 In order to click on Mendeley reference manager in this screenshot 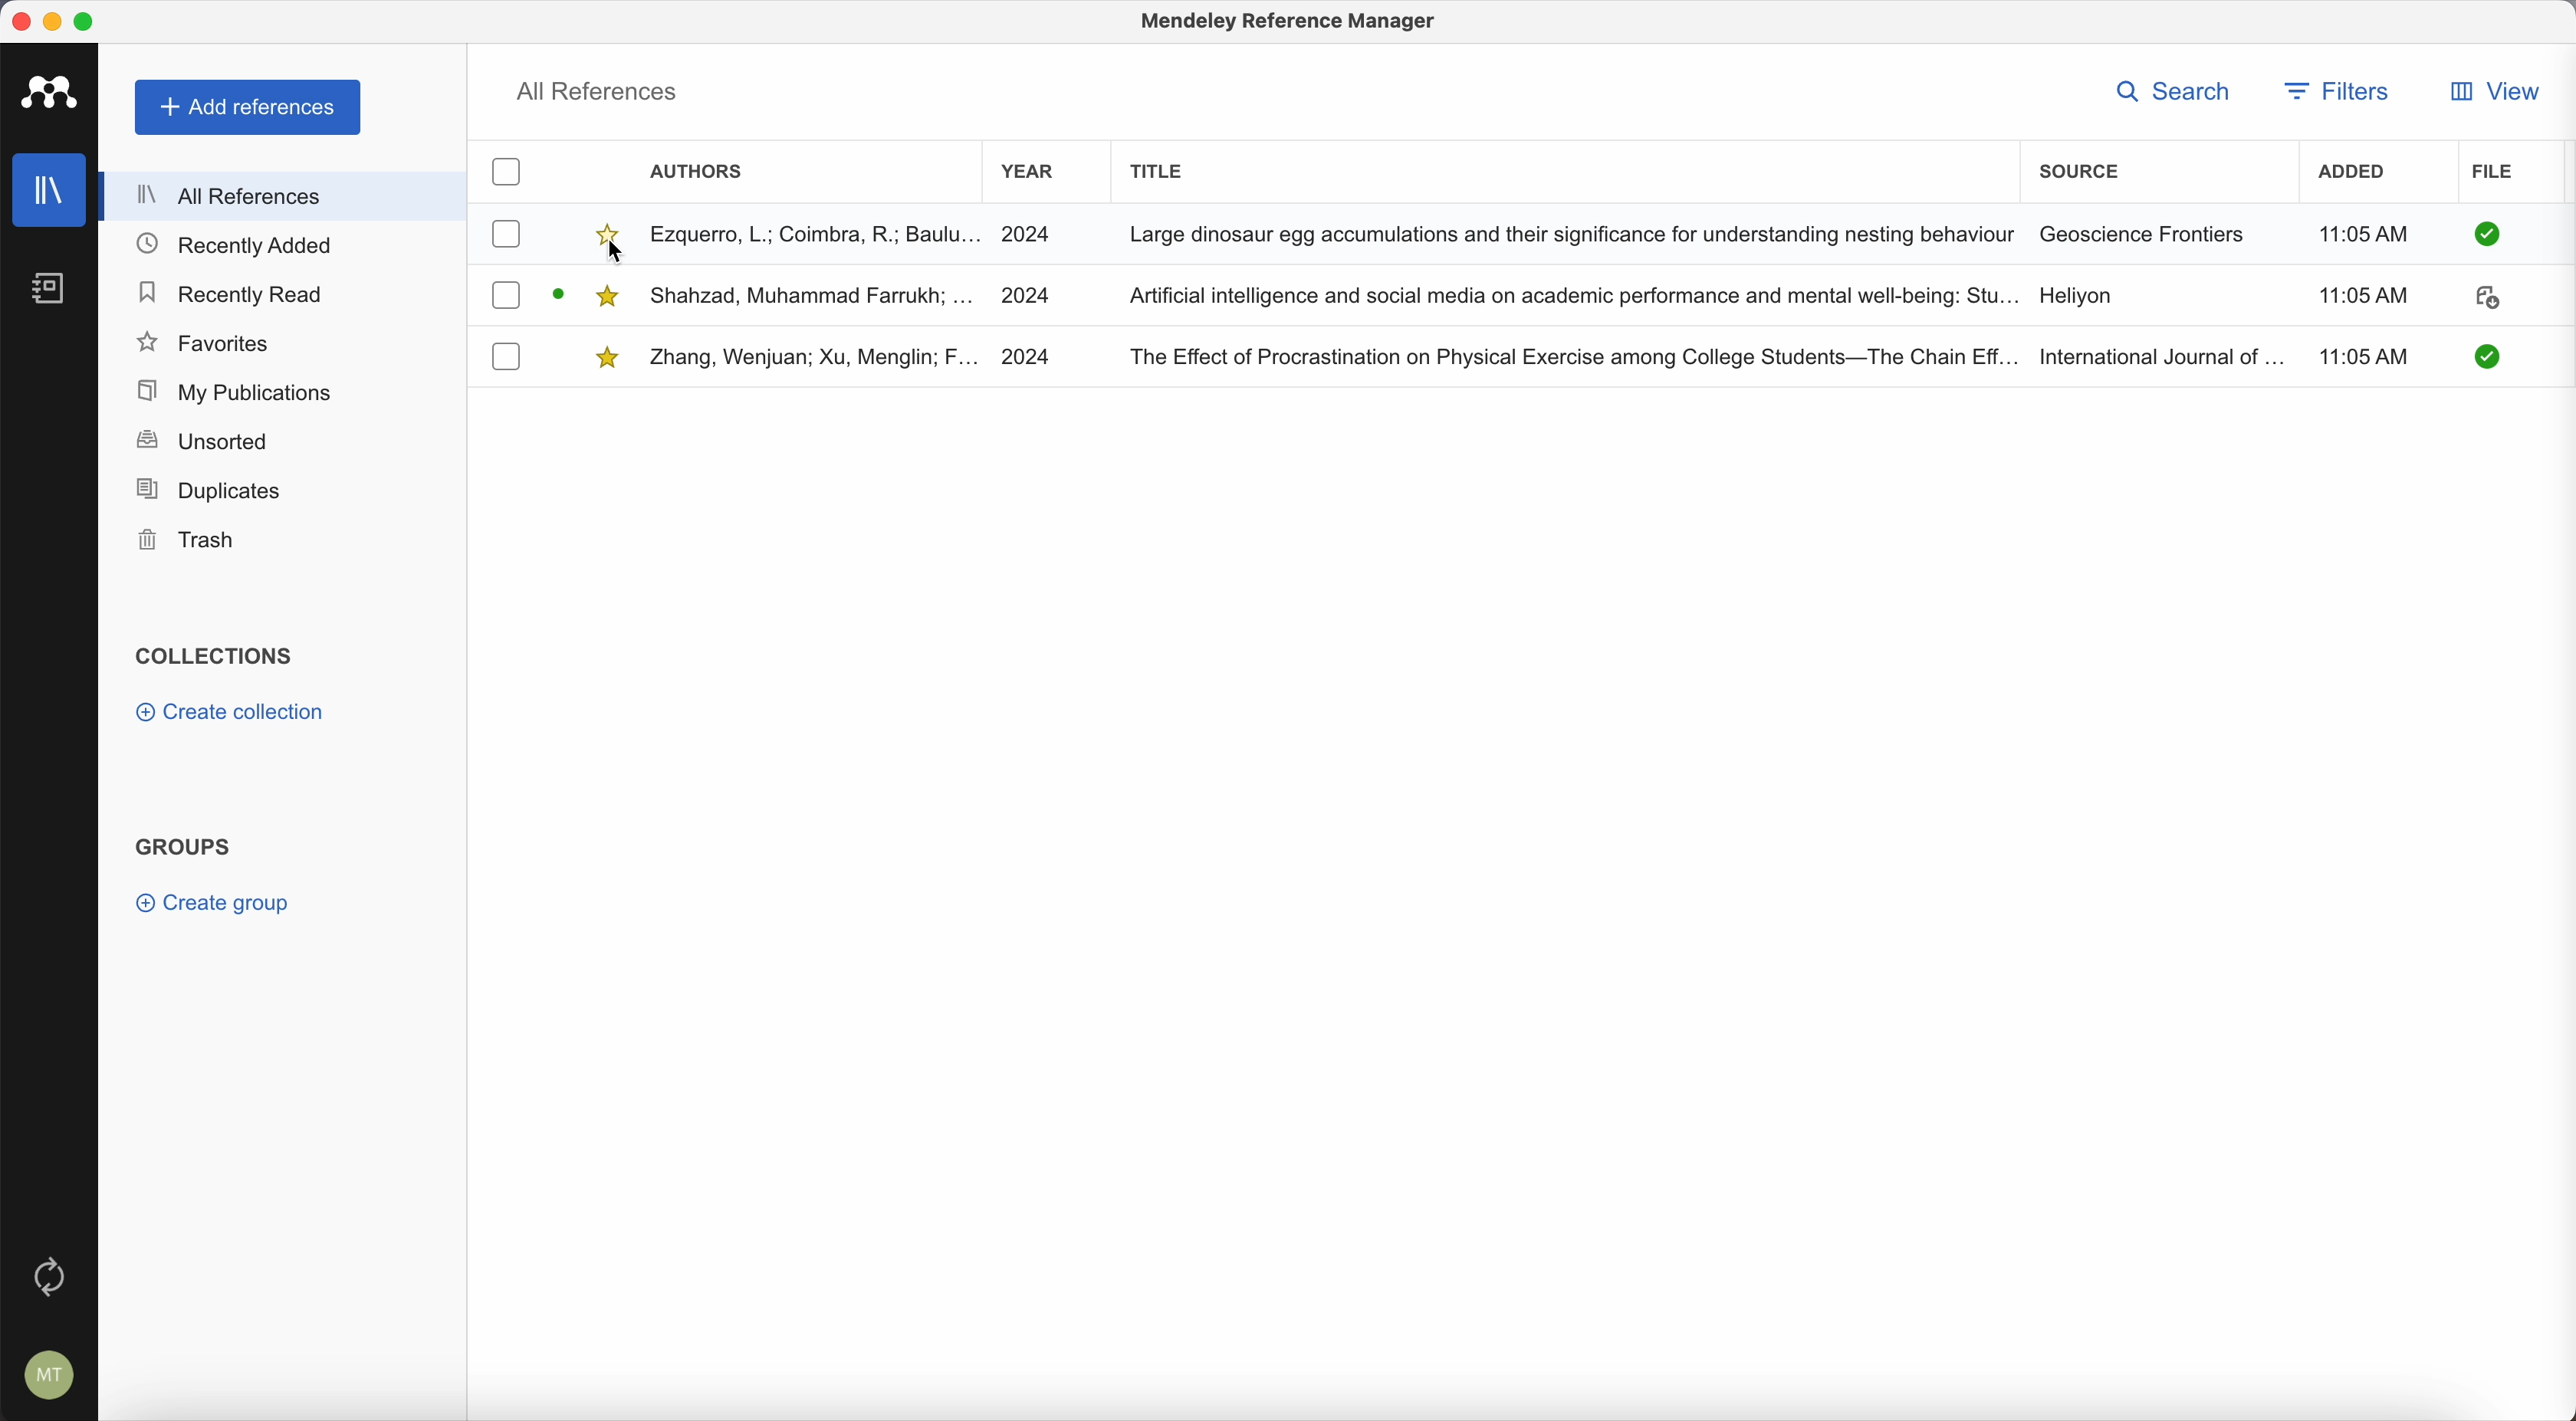, I will do `click(1291, 25)`.